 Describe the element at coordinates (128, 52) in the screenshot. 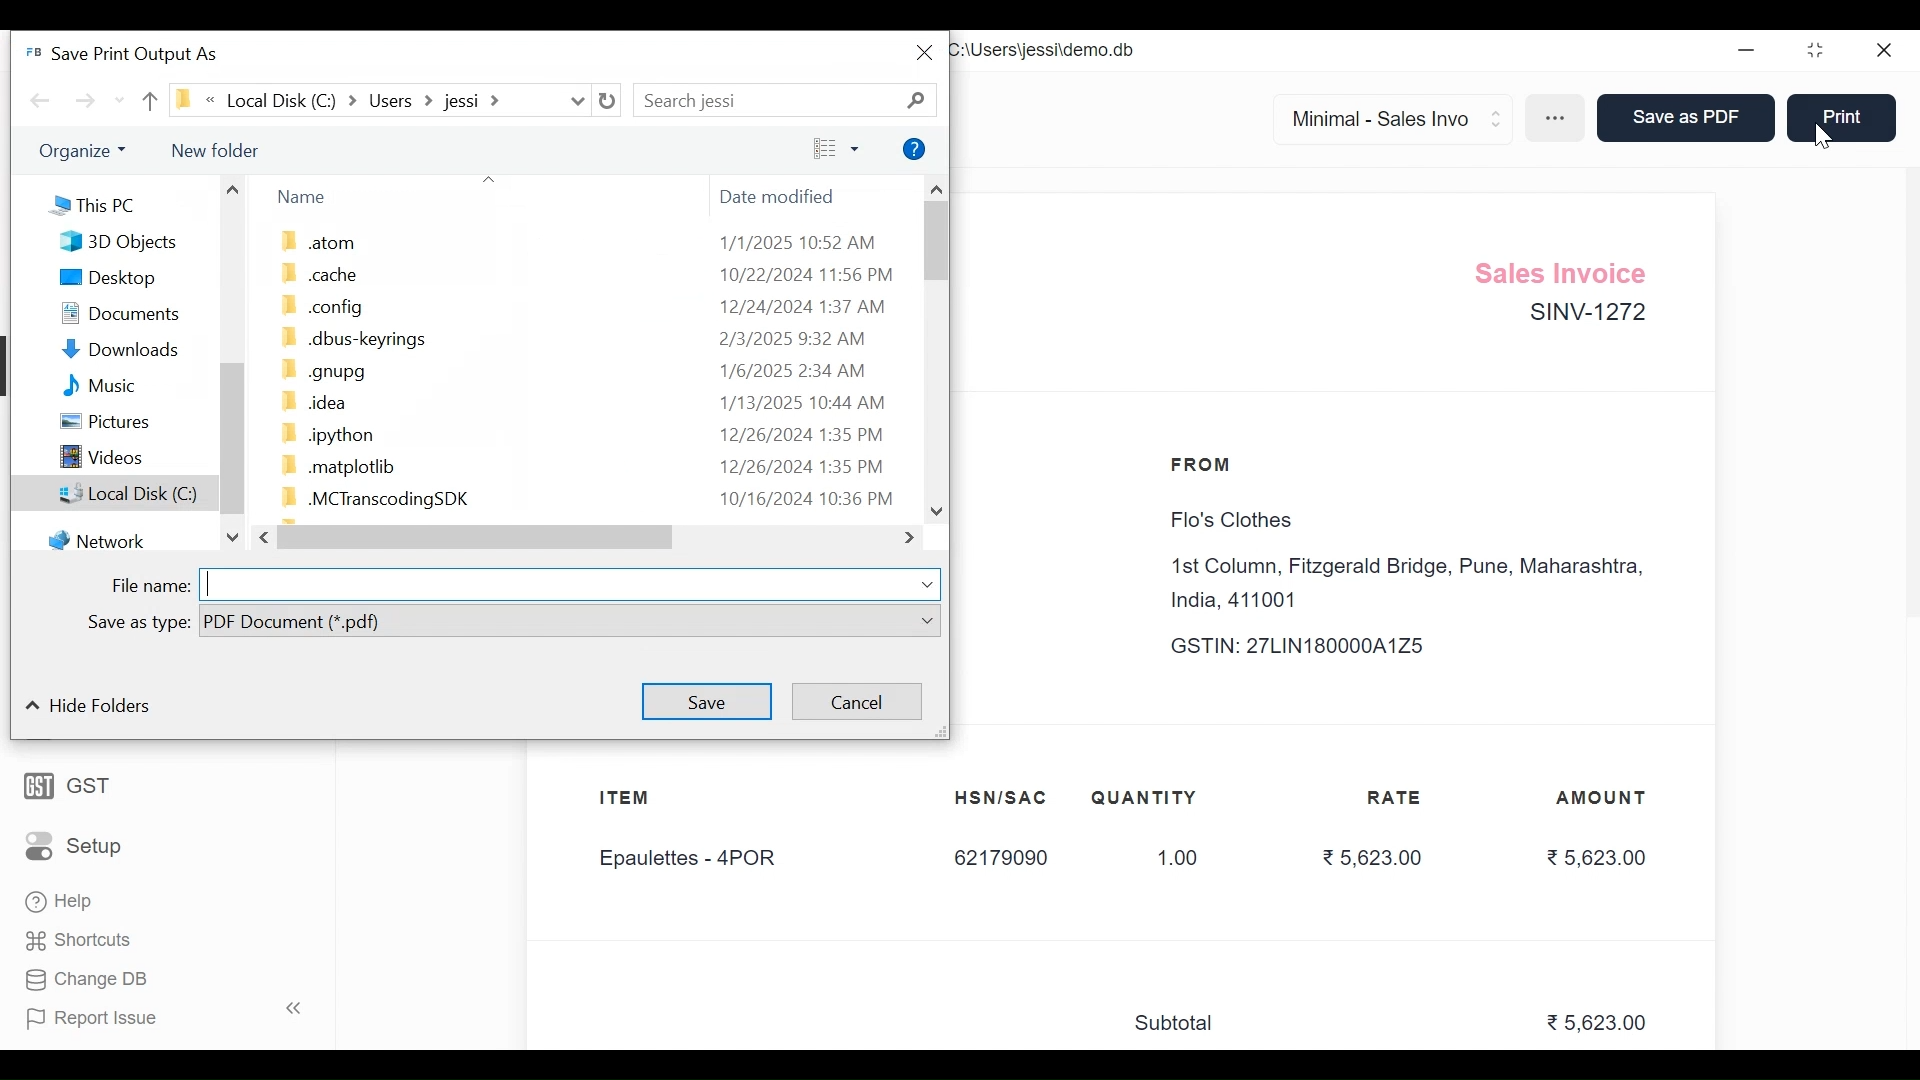

I see `Save Print Output As` at that location.